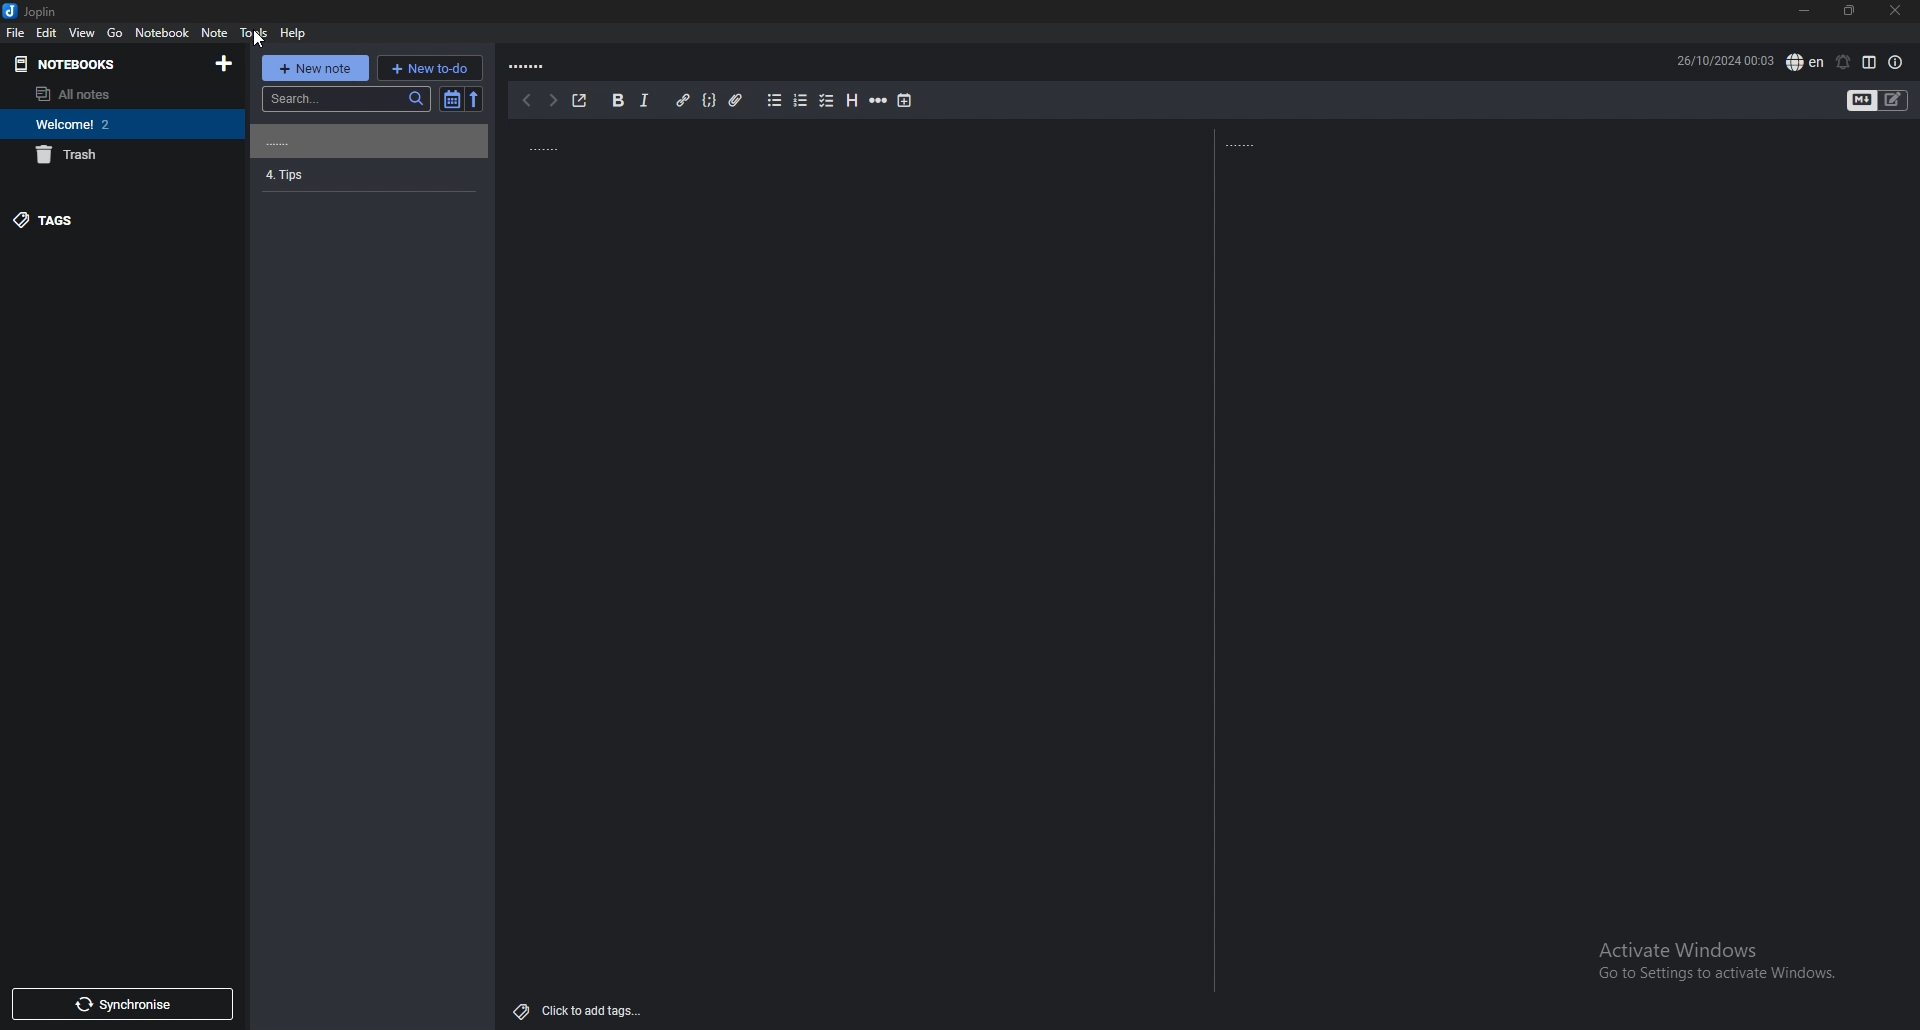 The width and height of the screenshot is (1920, 1030). What do you see at coordinates (225, 63) in the screenshot?
I see `add notebooks` at bounding box center [225, 63].